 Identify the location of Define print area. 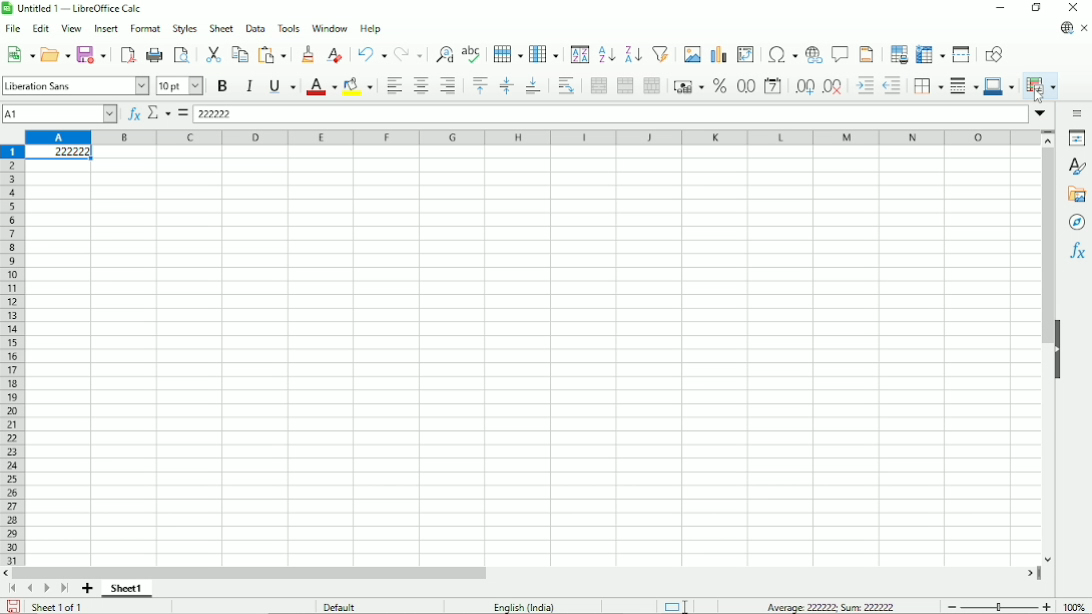
(898, 54).